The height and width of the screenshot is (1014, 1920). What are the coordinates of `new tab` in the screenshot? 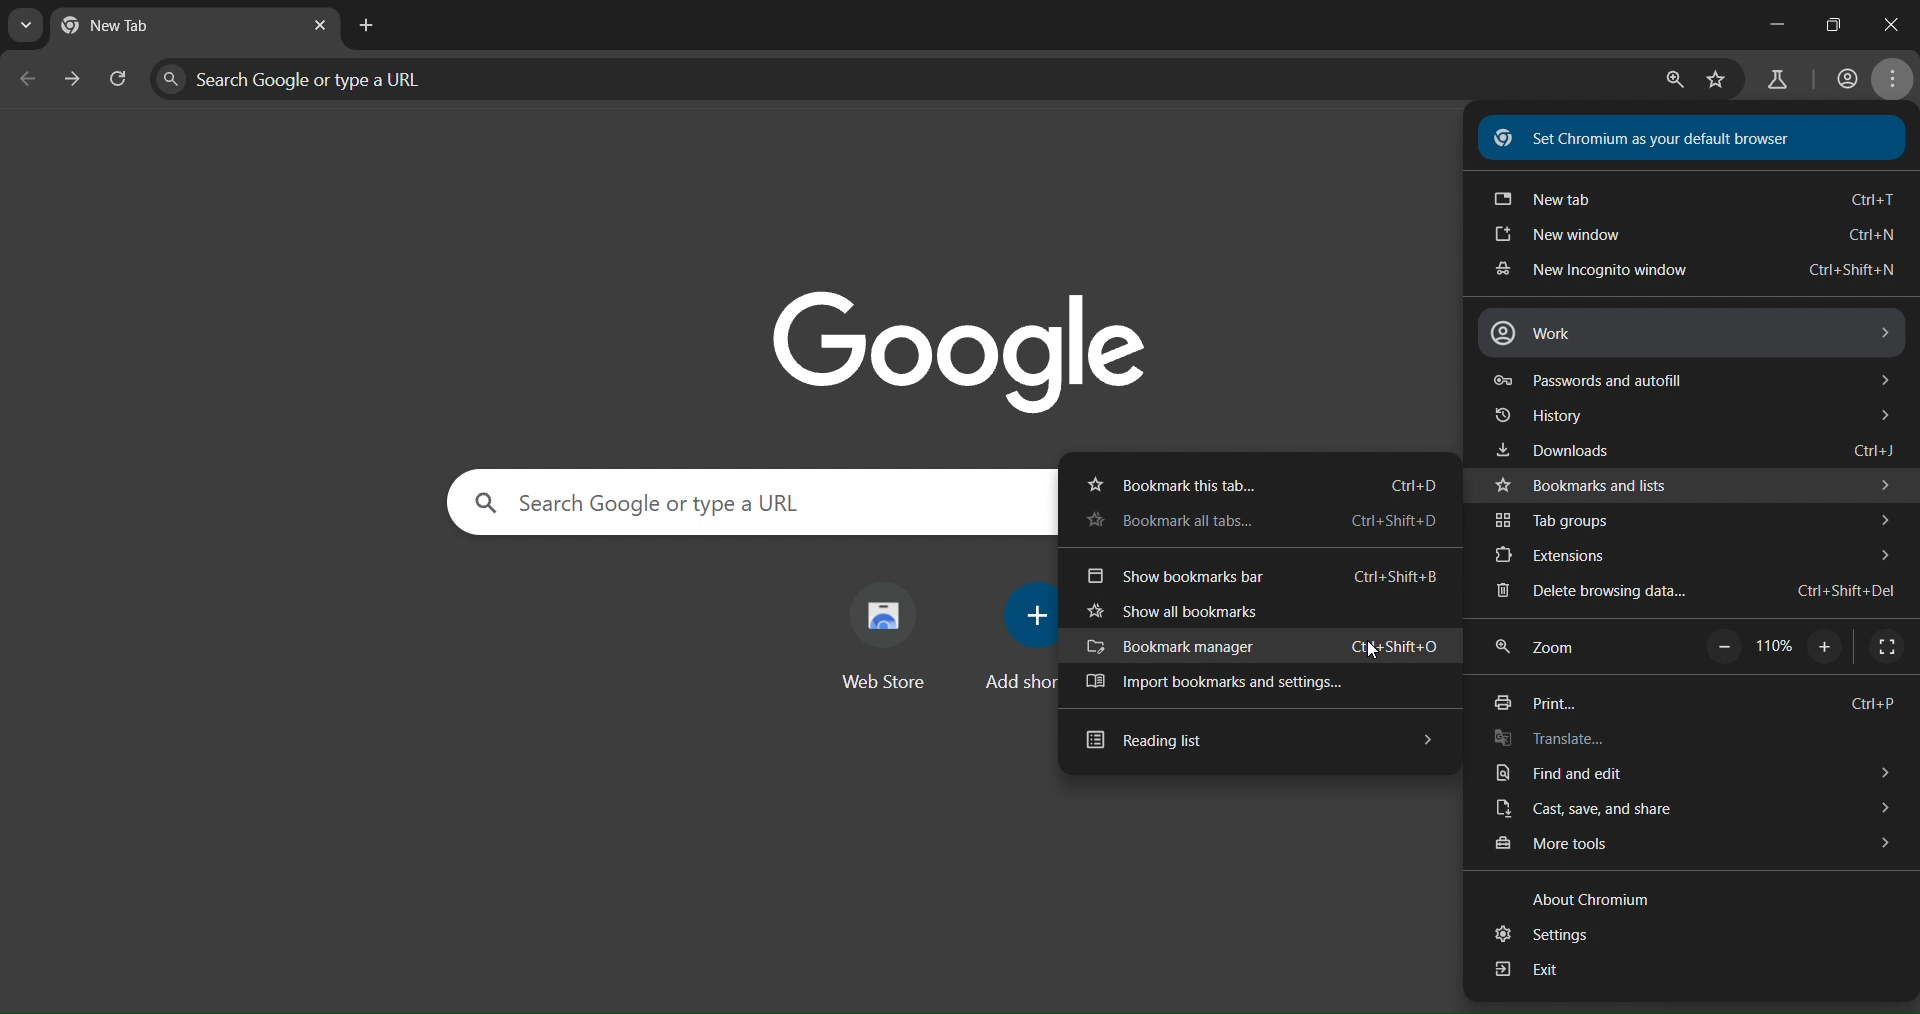 It's located at (1691, 201).